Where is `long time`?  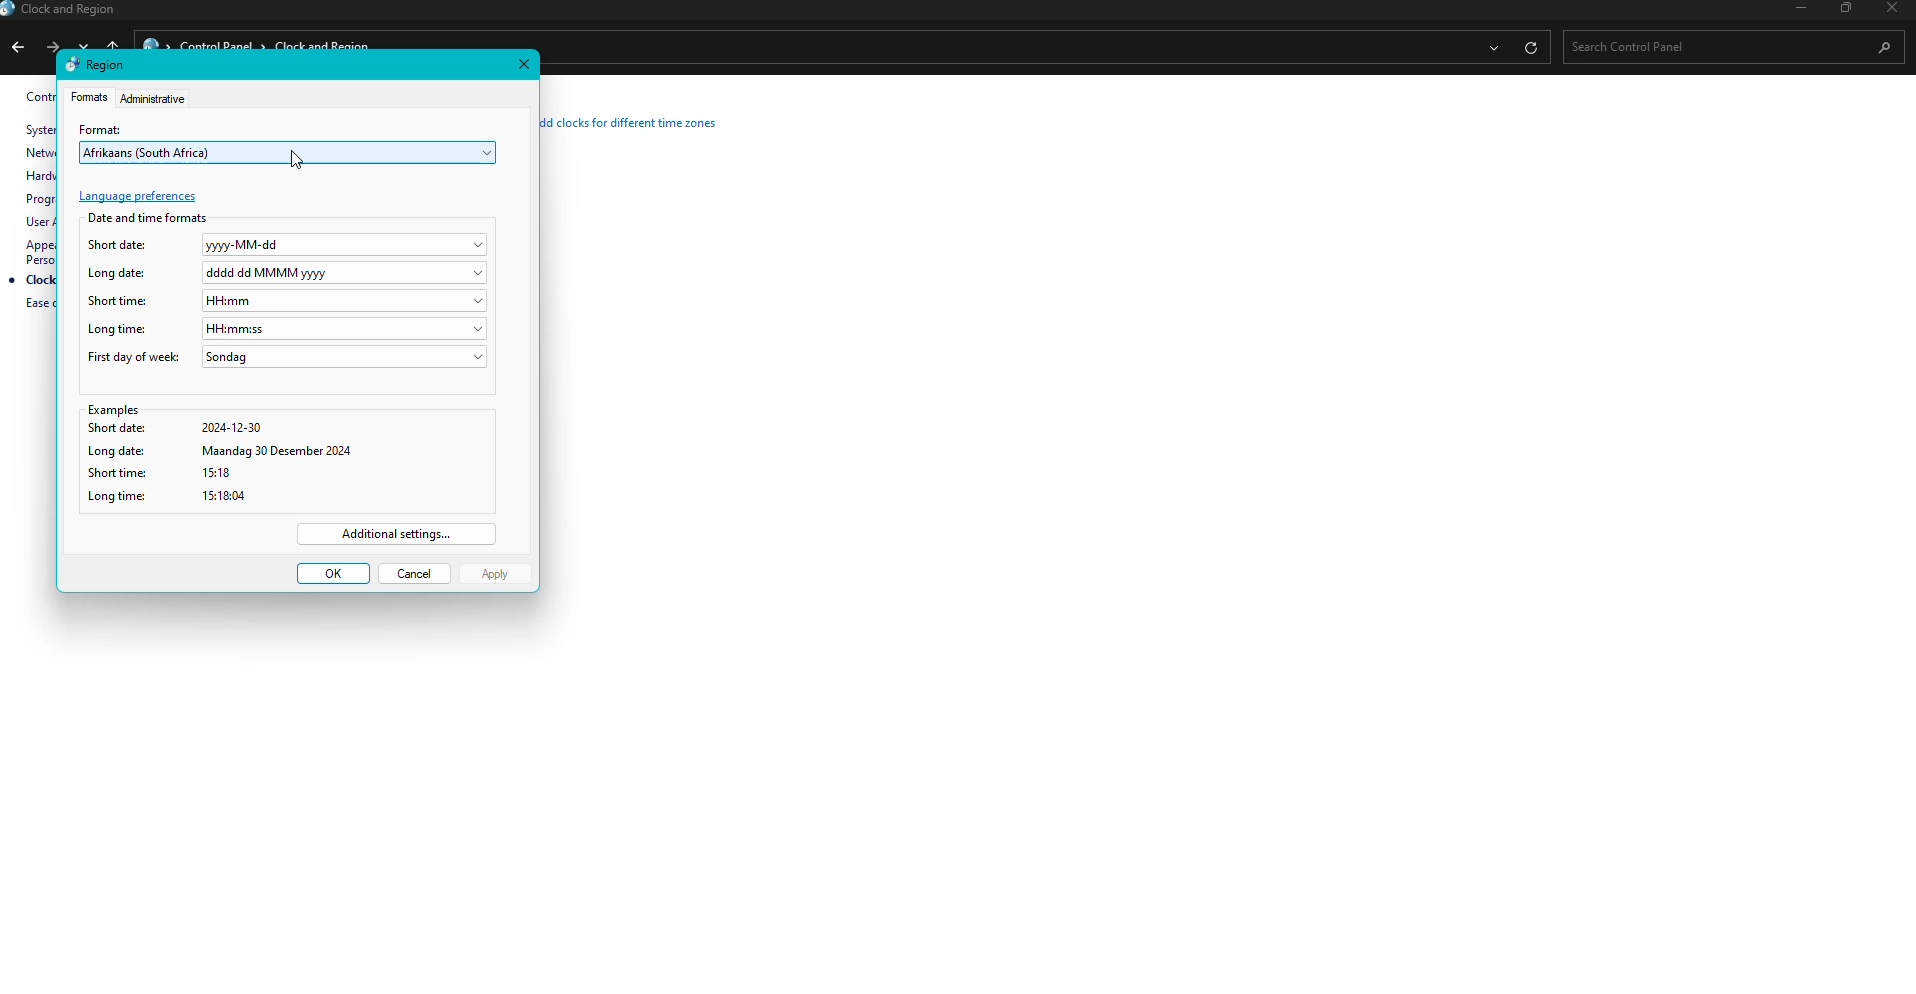
long time is located at coordinates (278, 496).